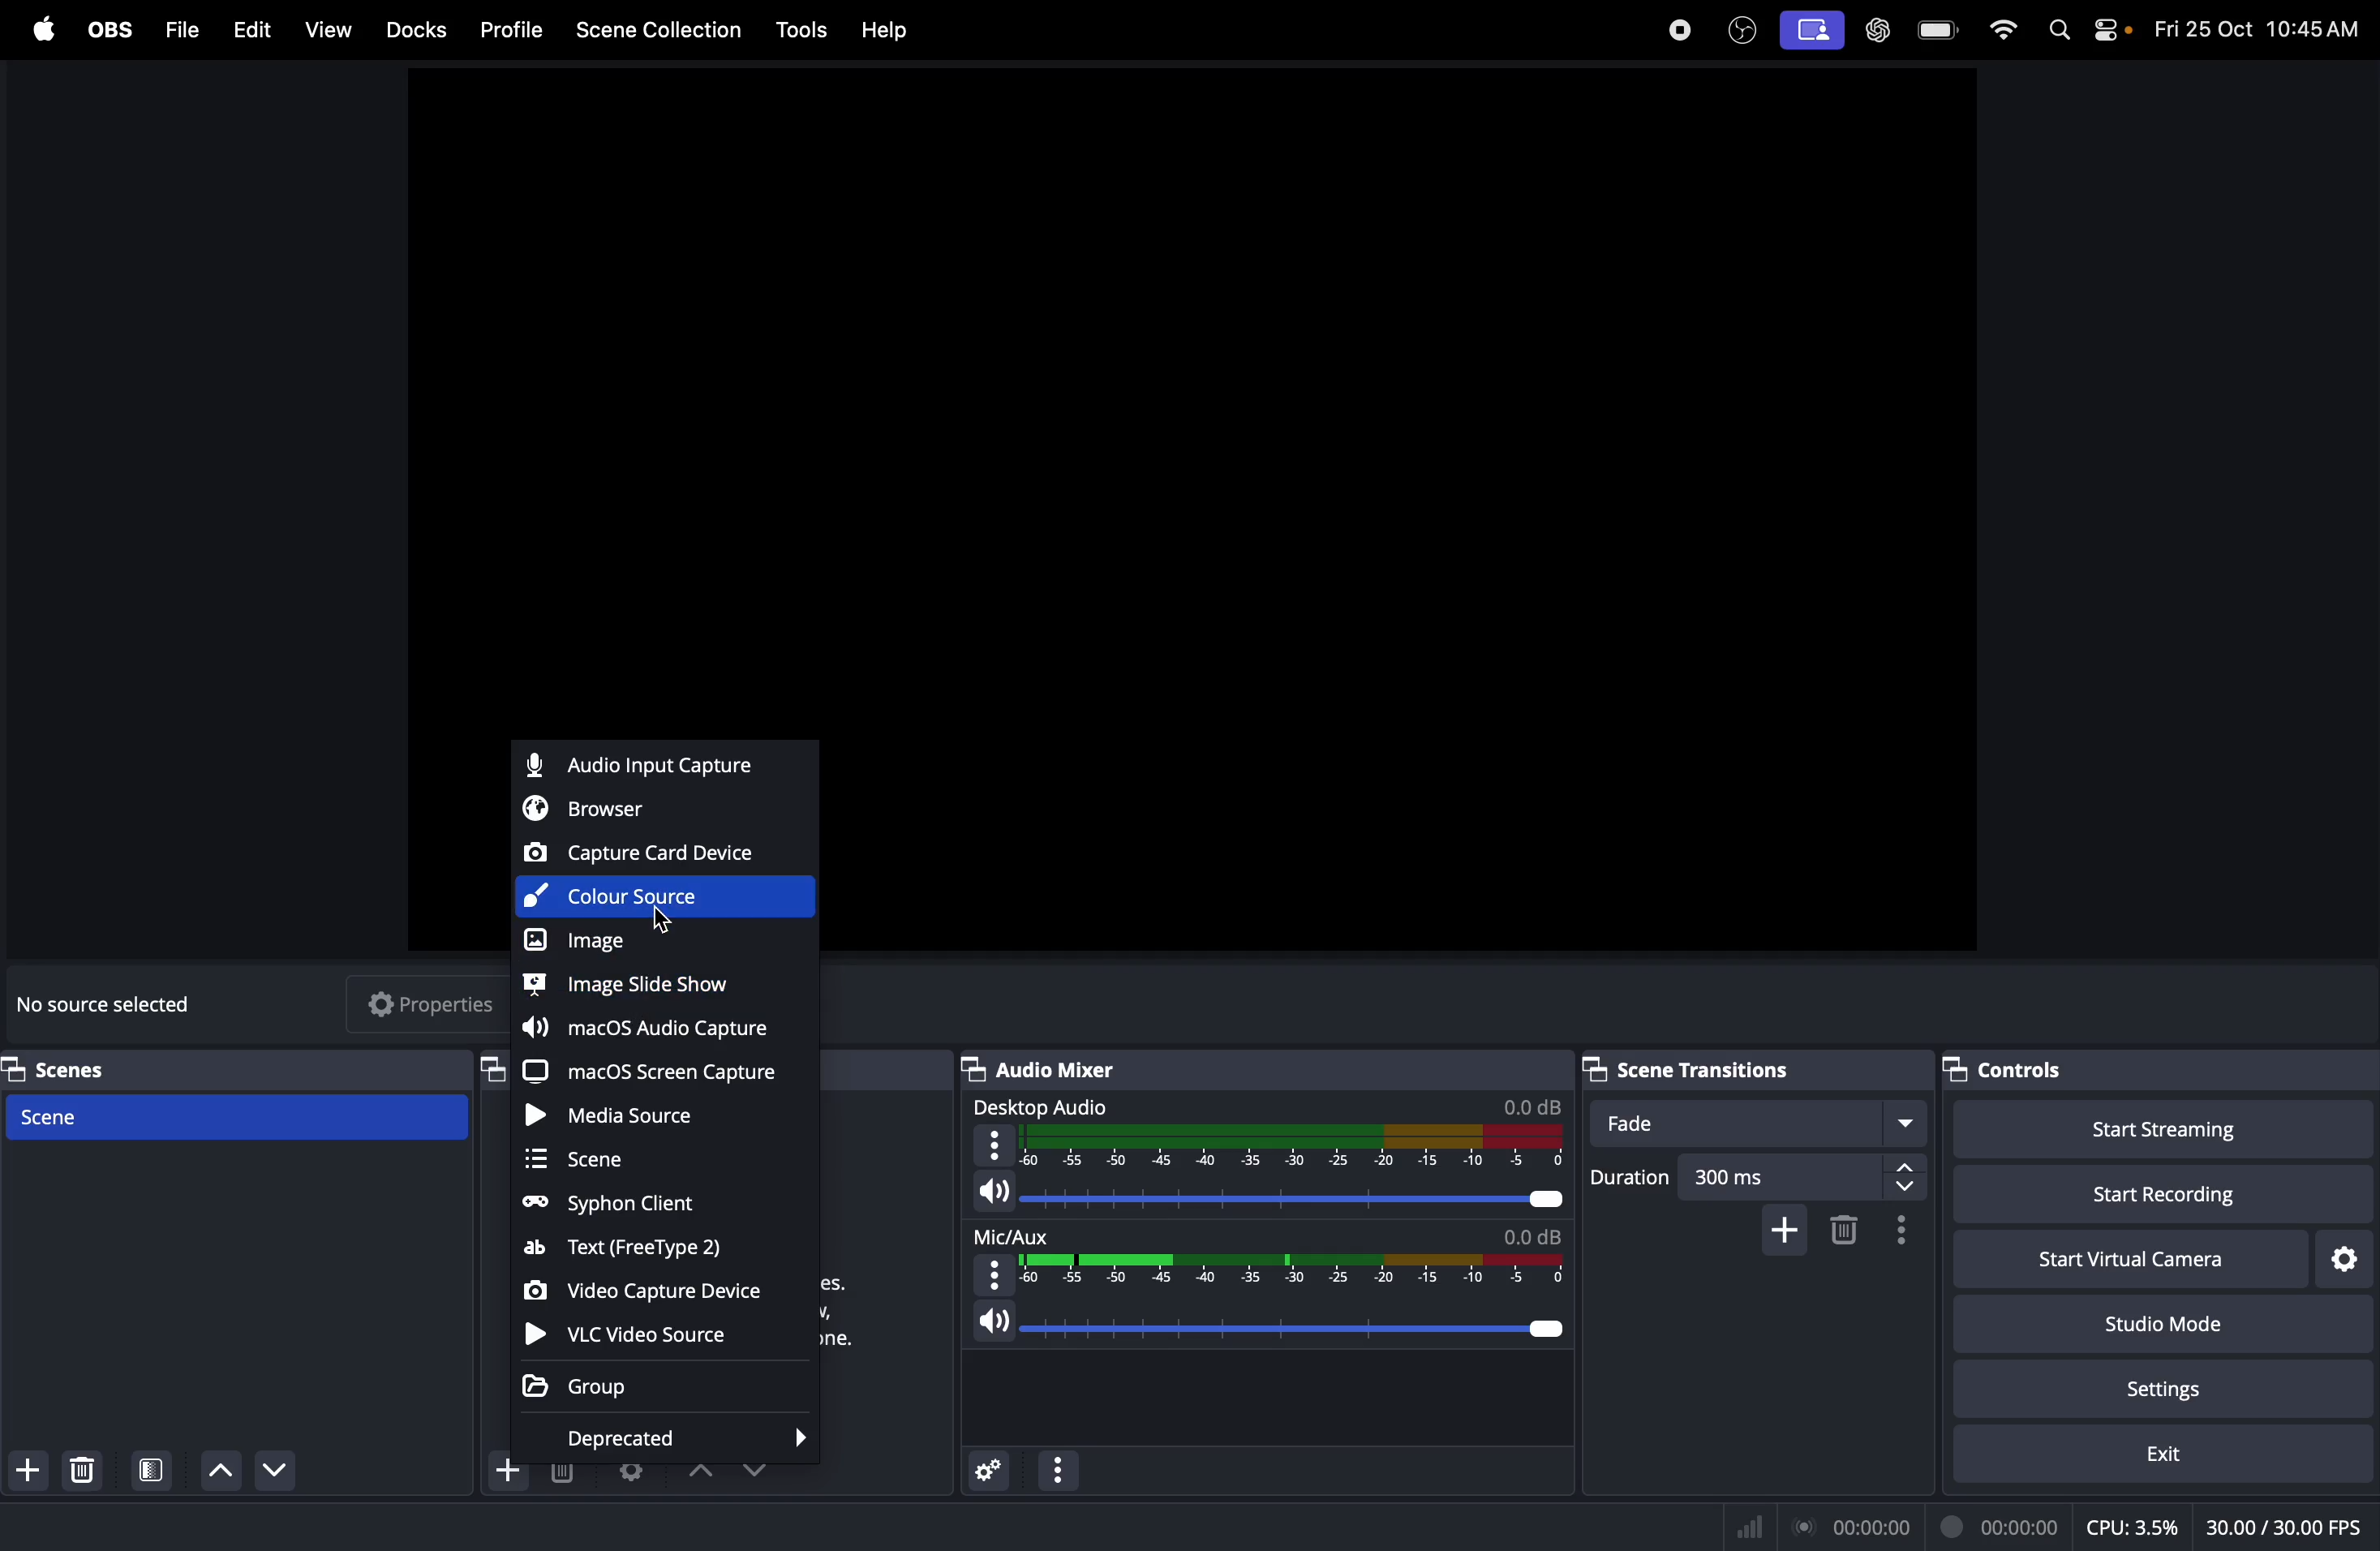  I want to click on time and date, so click(2259, 25).